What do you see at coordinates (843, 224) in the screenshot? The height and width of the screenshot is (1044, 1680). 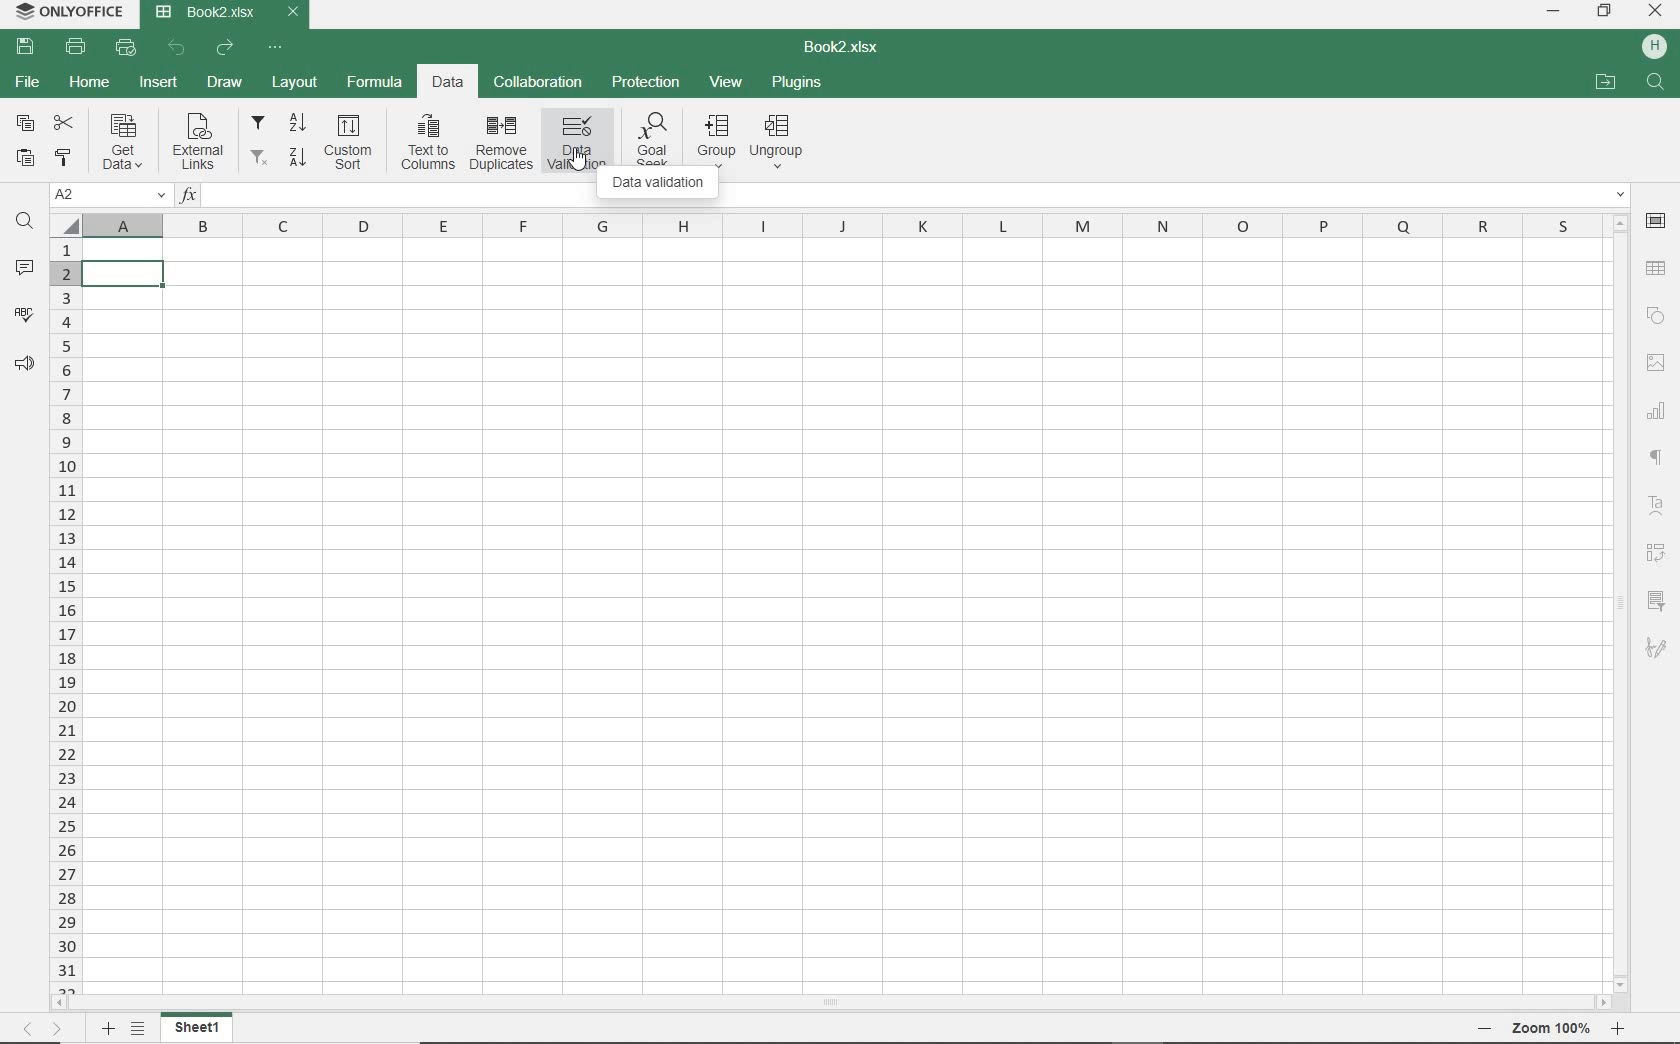 I see `COLUMNS` at bounding box center [843, 224].